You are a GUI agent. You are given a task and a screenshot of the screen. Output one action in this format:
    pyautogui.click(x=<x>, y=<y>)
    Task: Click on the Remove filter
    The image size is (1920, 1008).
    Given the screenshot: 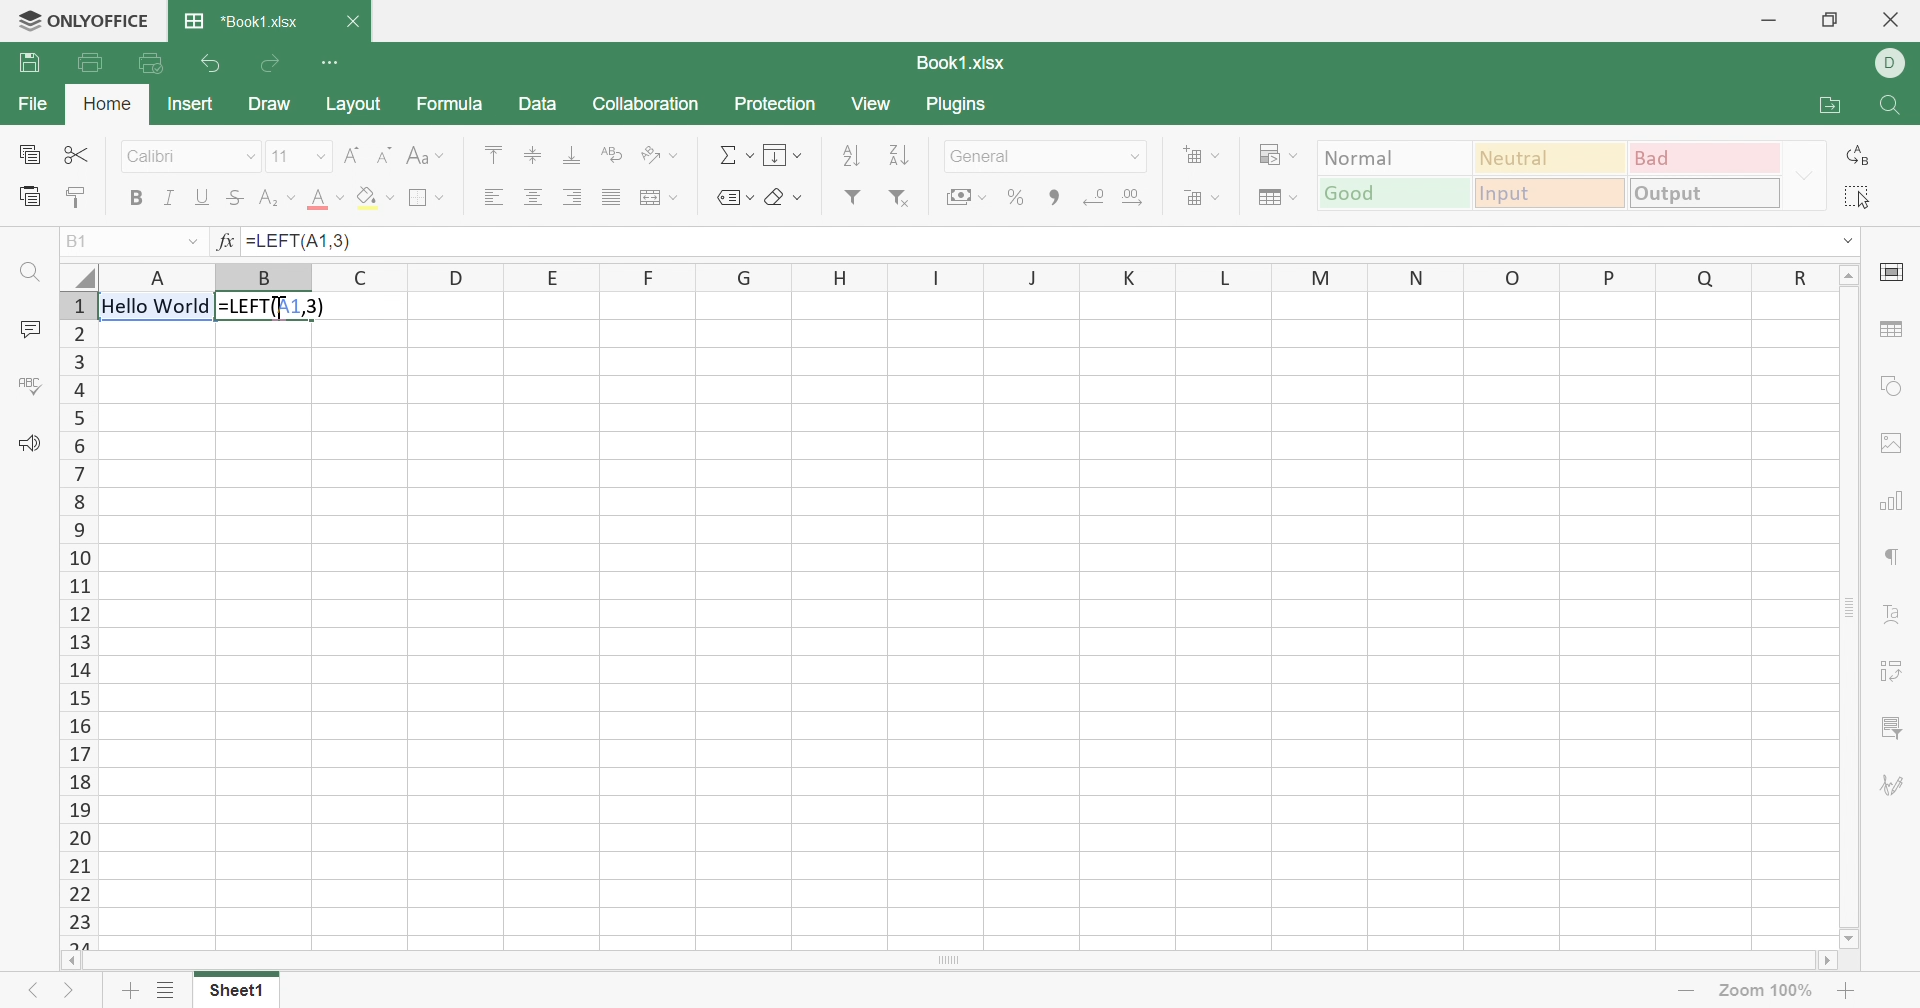 What is the action you would take?
    pyautogui.click(x=899, y=201)
    